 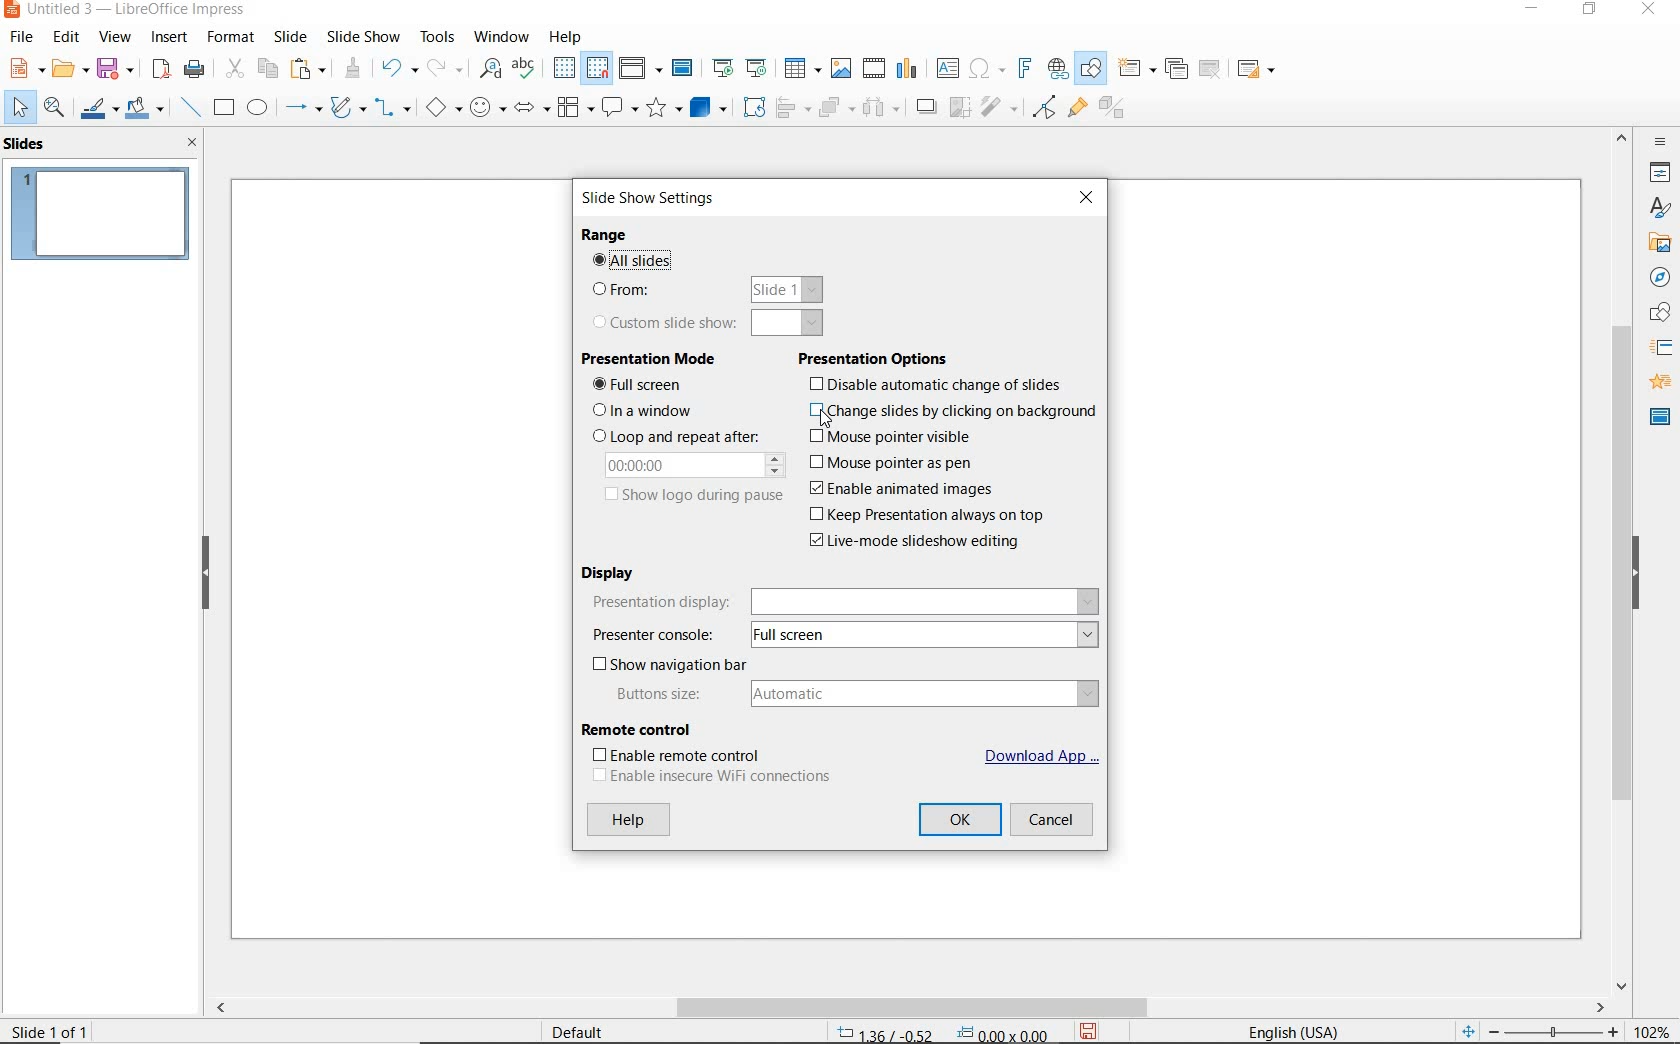 What do you see at coordinates (958, 108) in the screenshot?
I see `CROP IMAGE` at bounding box center [958, 108].